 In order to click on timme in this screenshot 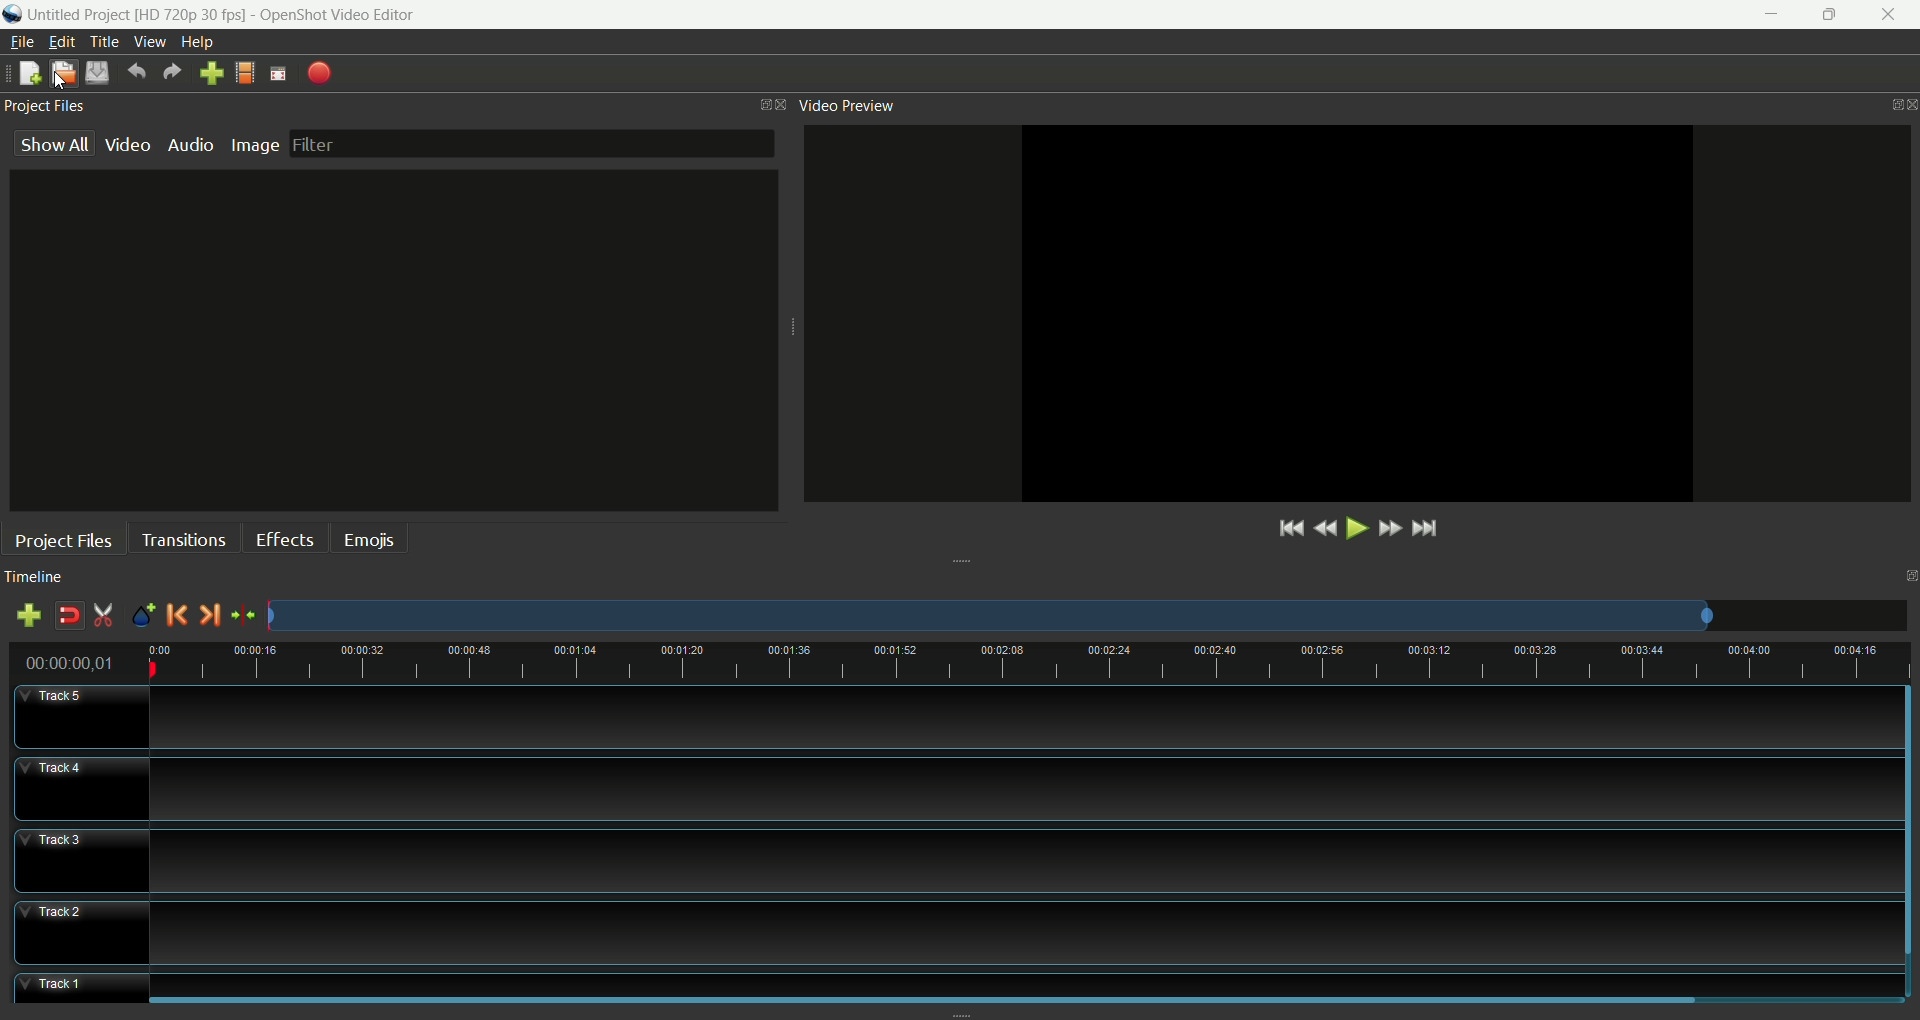, I will do `click(77, 663)`.